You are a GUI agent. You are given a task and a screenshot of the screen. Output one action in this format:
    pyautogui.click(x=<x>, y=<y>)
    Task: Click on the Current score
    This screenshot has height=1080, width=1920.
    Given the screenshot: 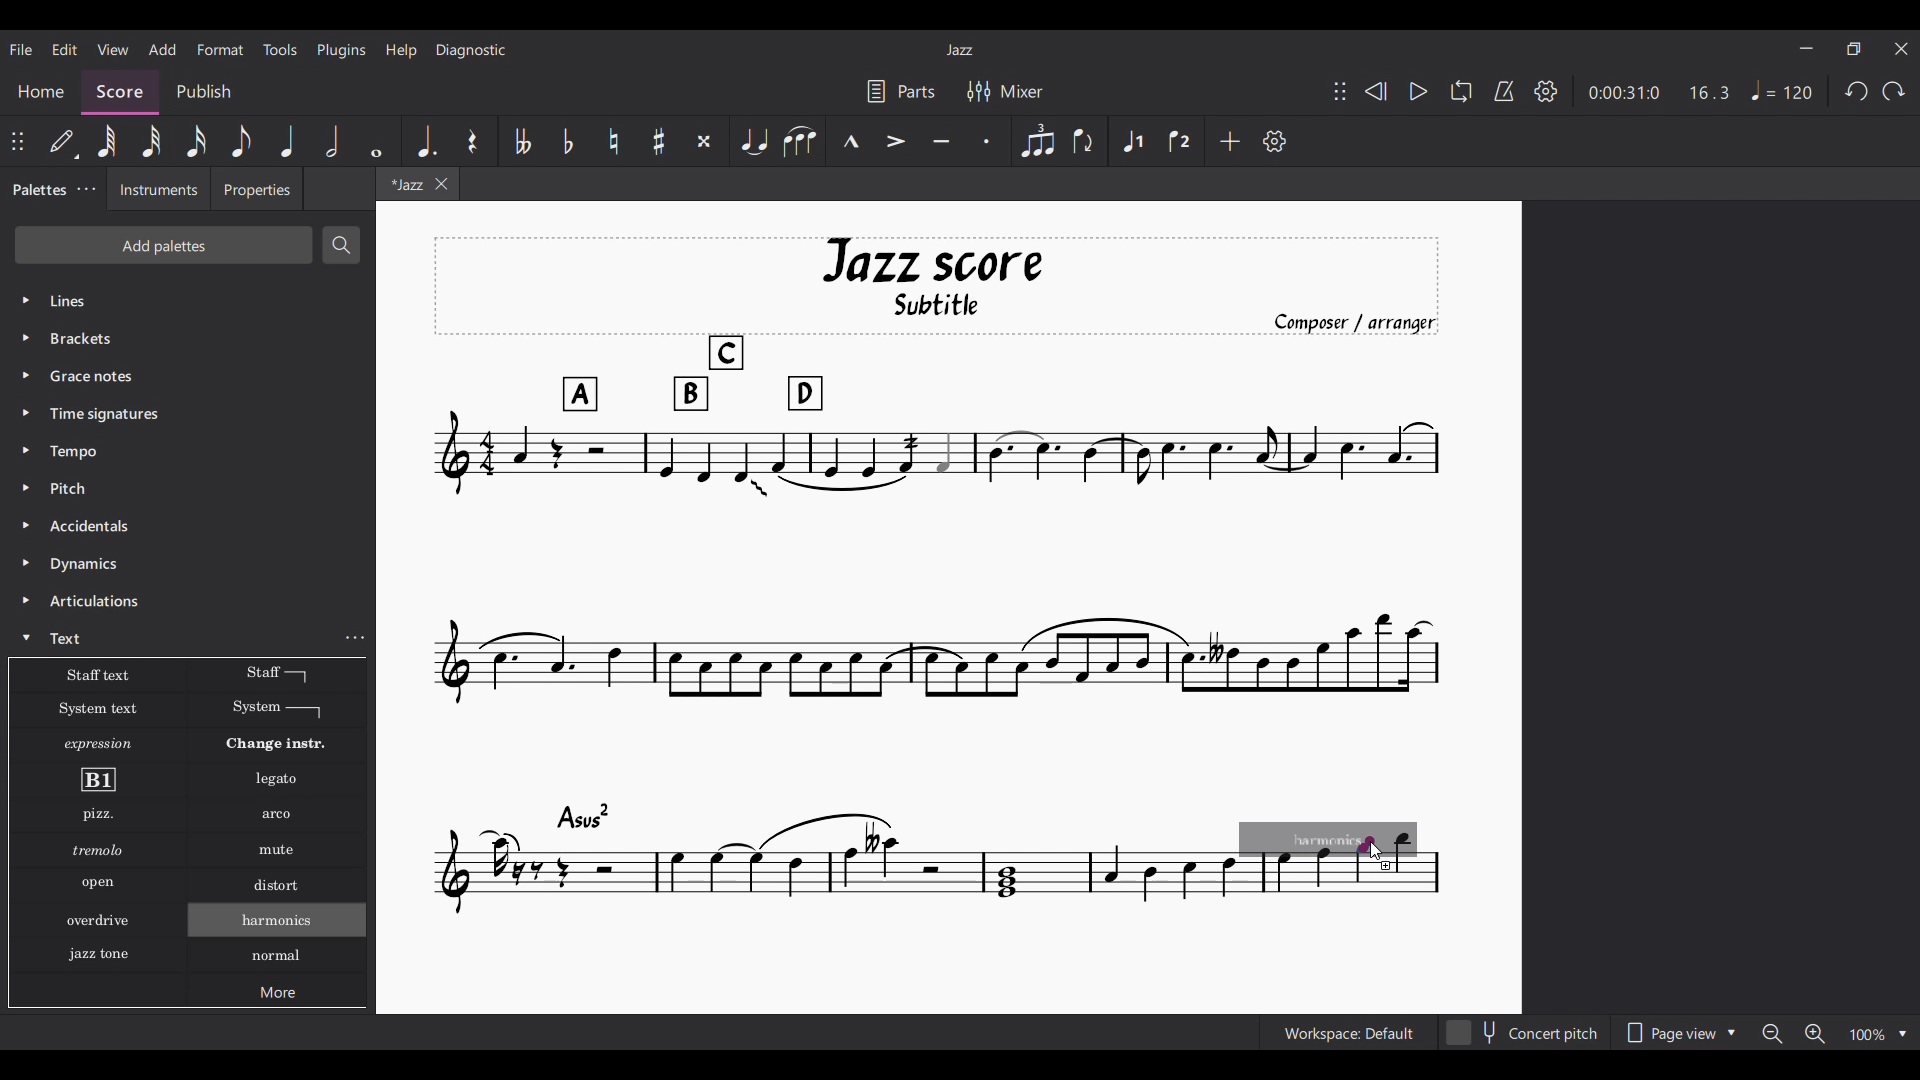 What is the action you would take?
    pyautogui.click(x=956, y=492)
    